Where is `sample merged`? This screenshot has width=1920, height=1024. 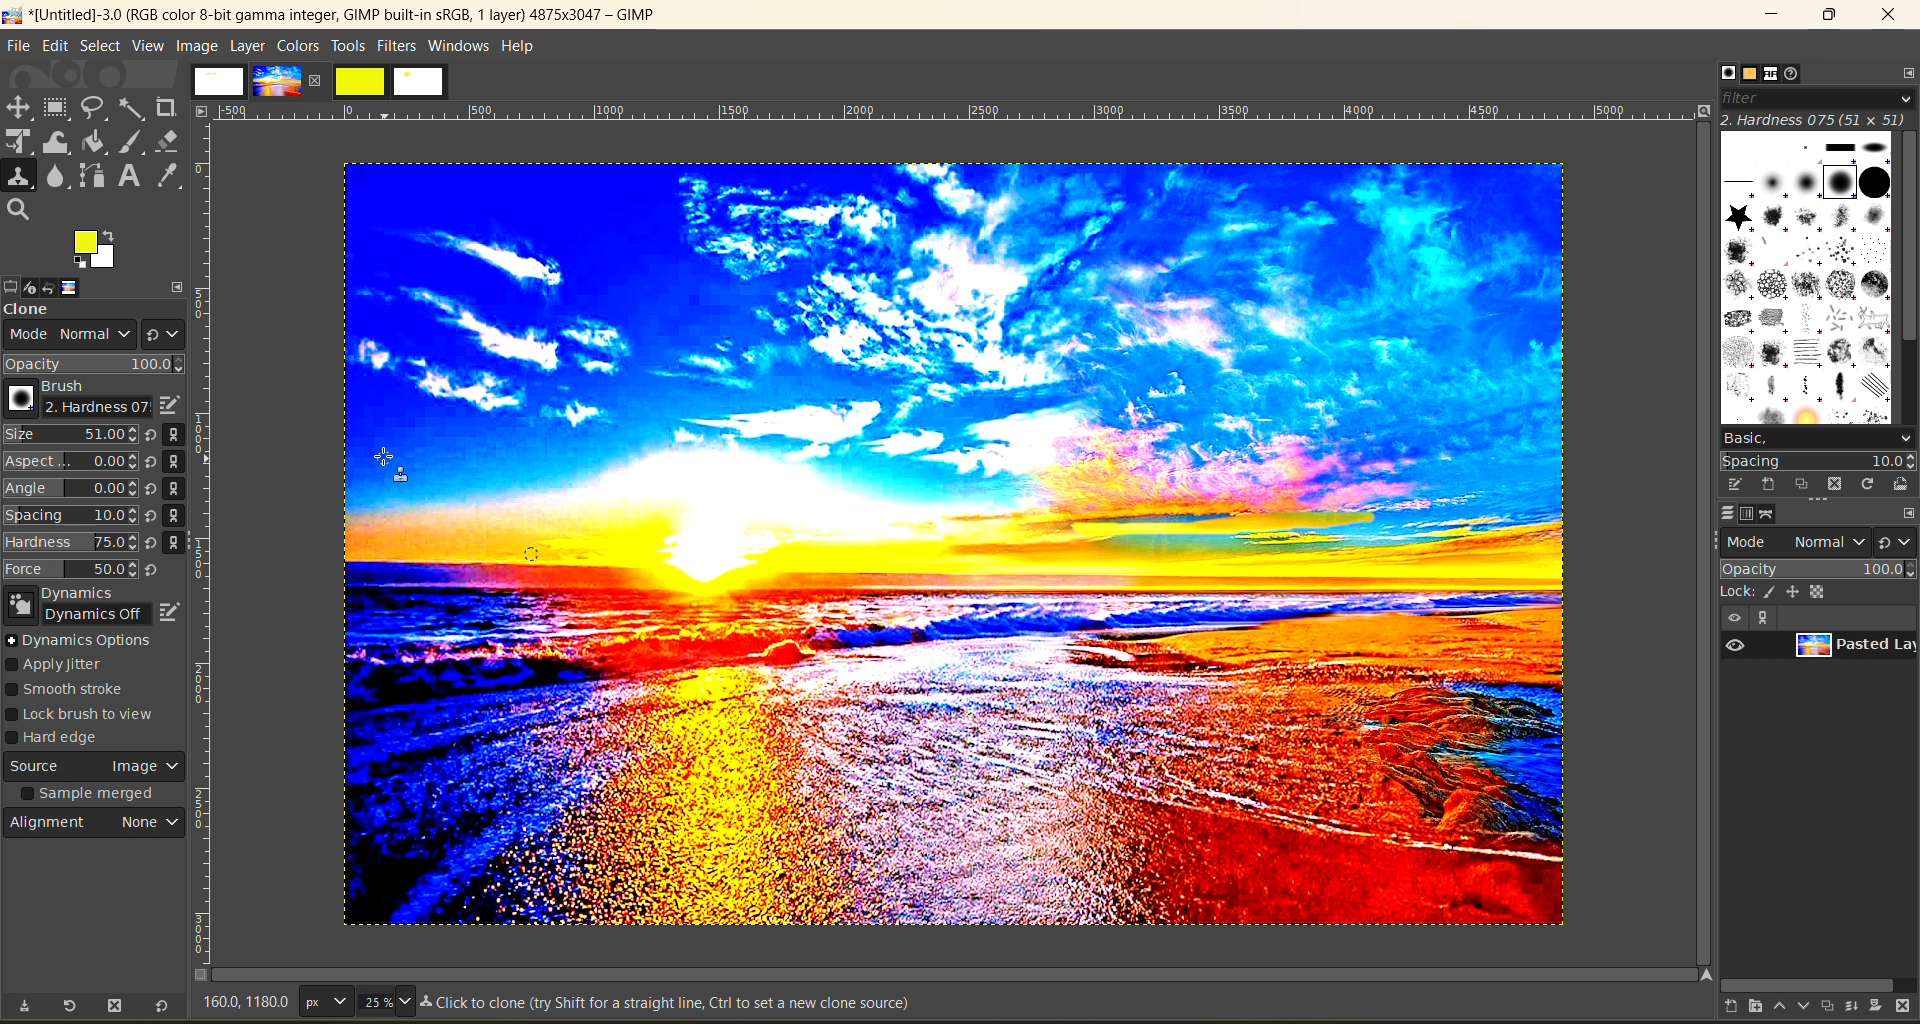
sample merged is located at coordinates (91, 796).